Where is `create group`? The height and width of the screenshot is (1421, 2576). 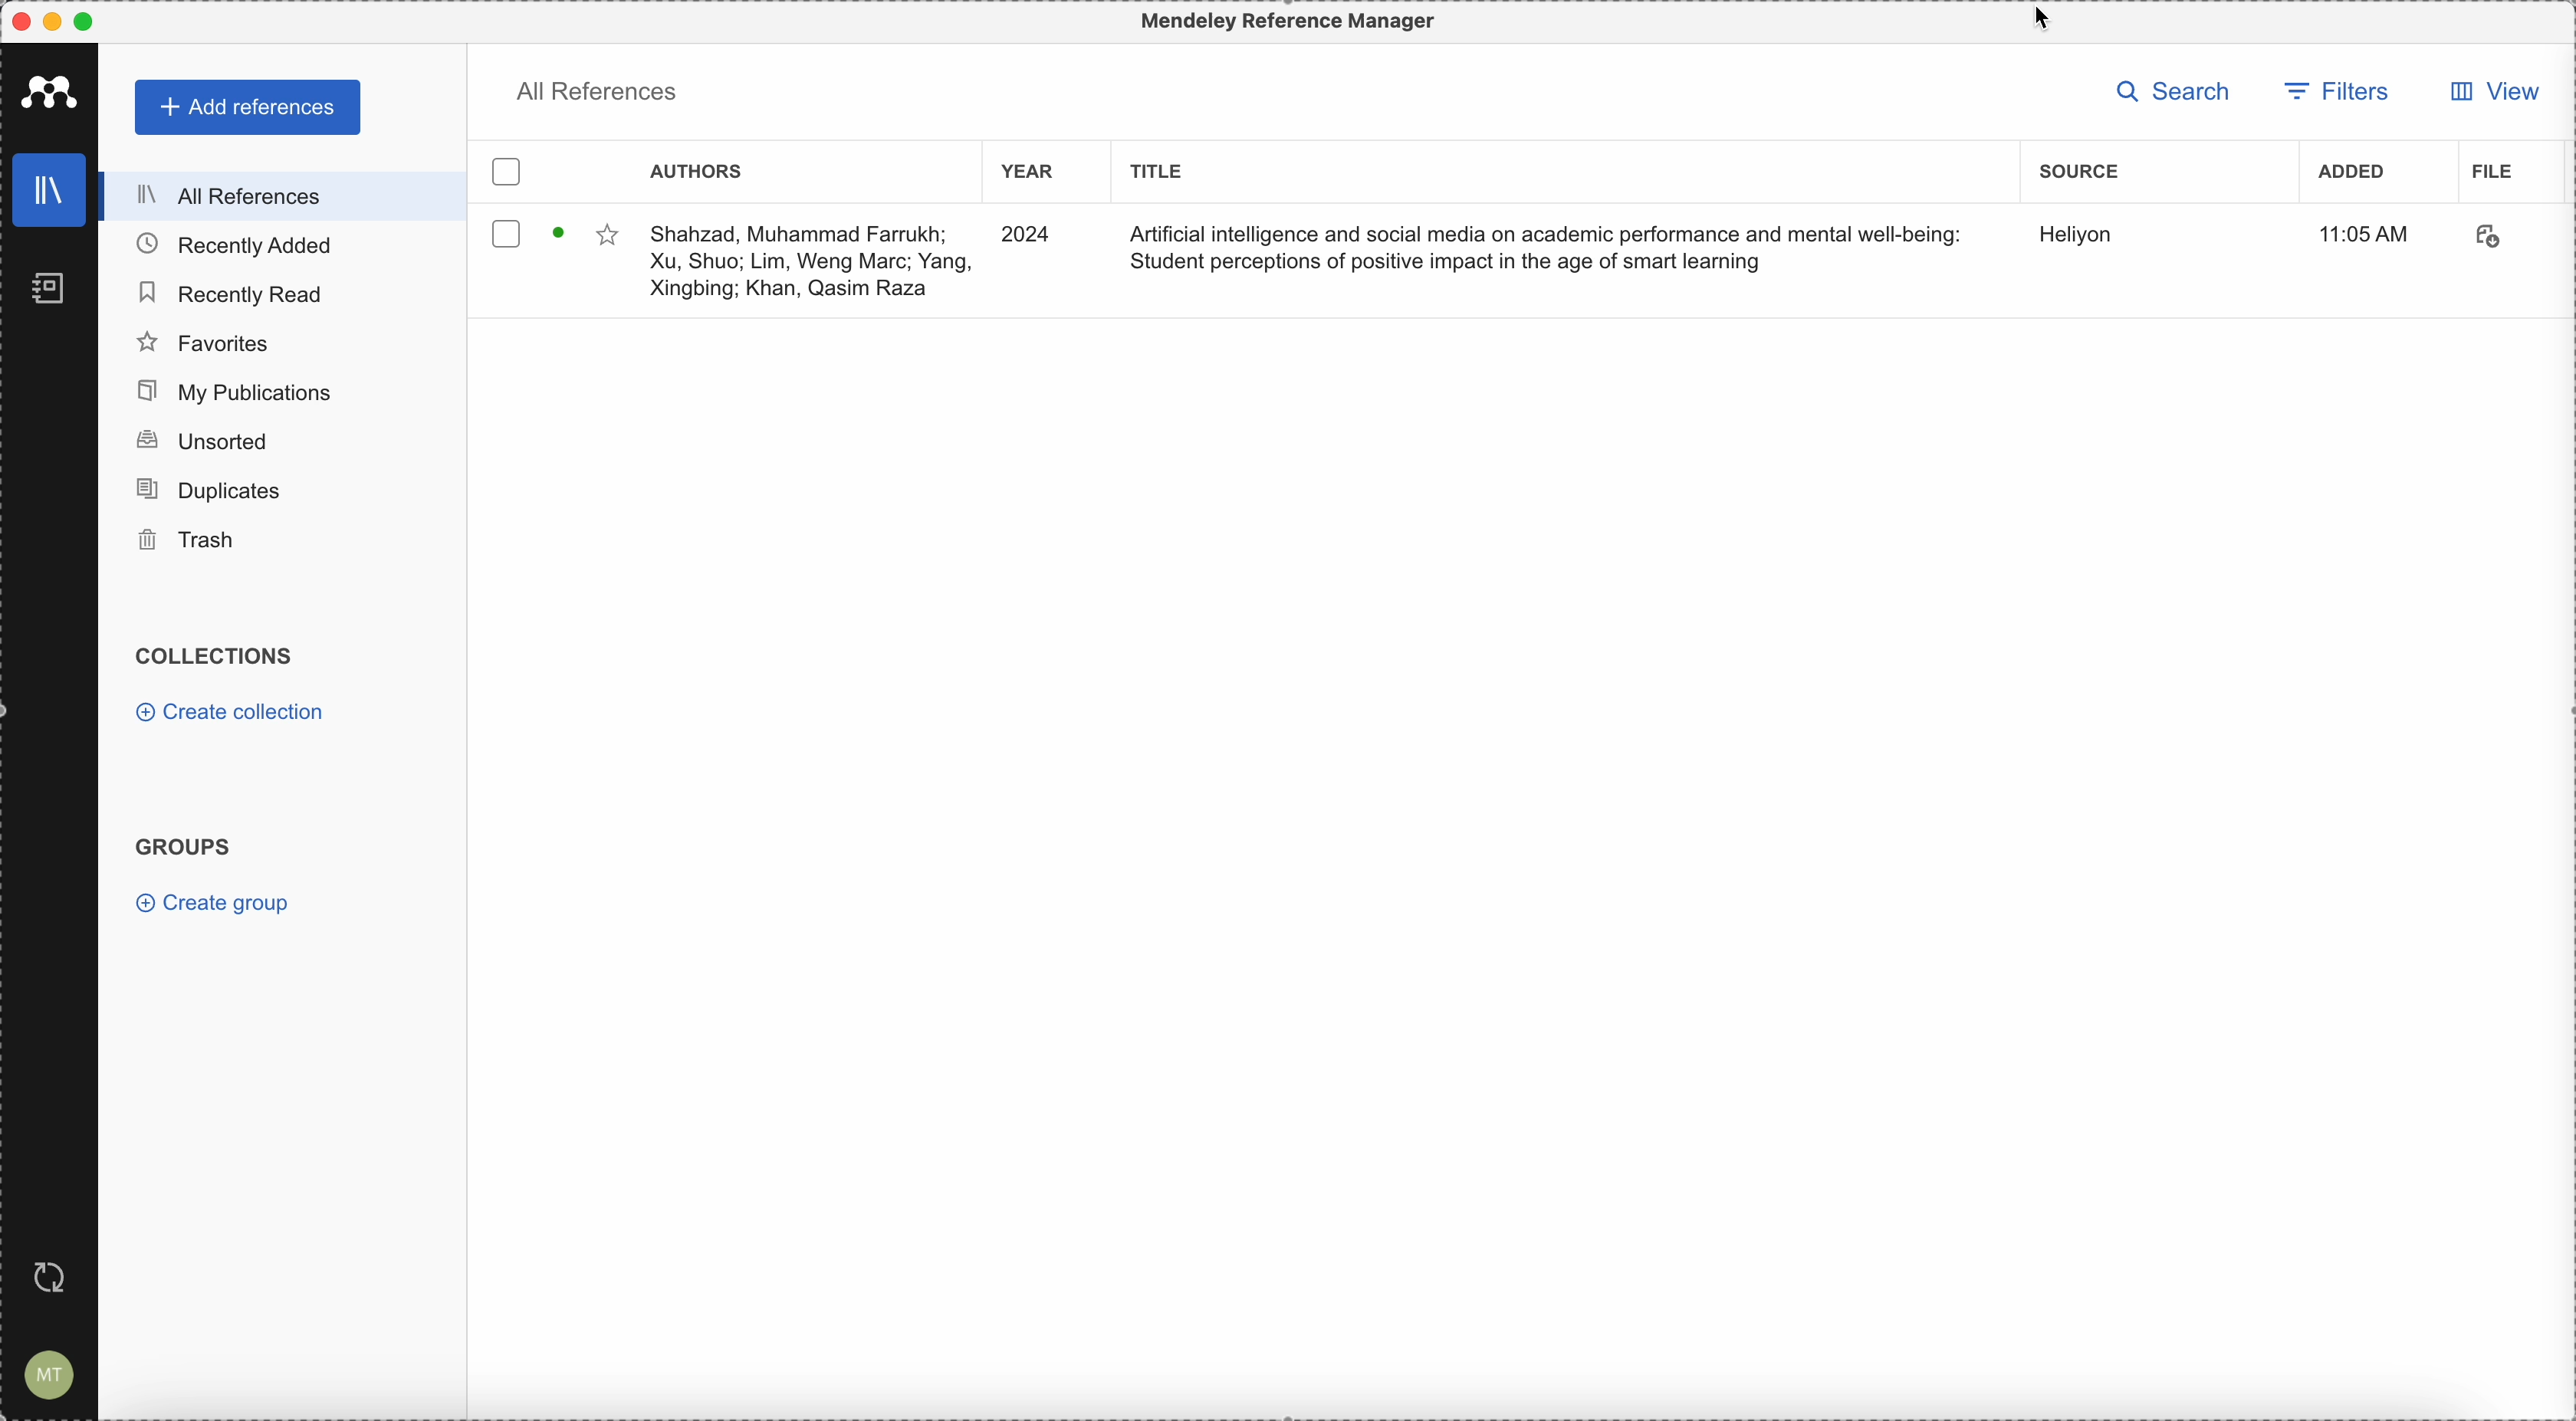 create group is located at coordinates (214, 905).